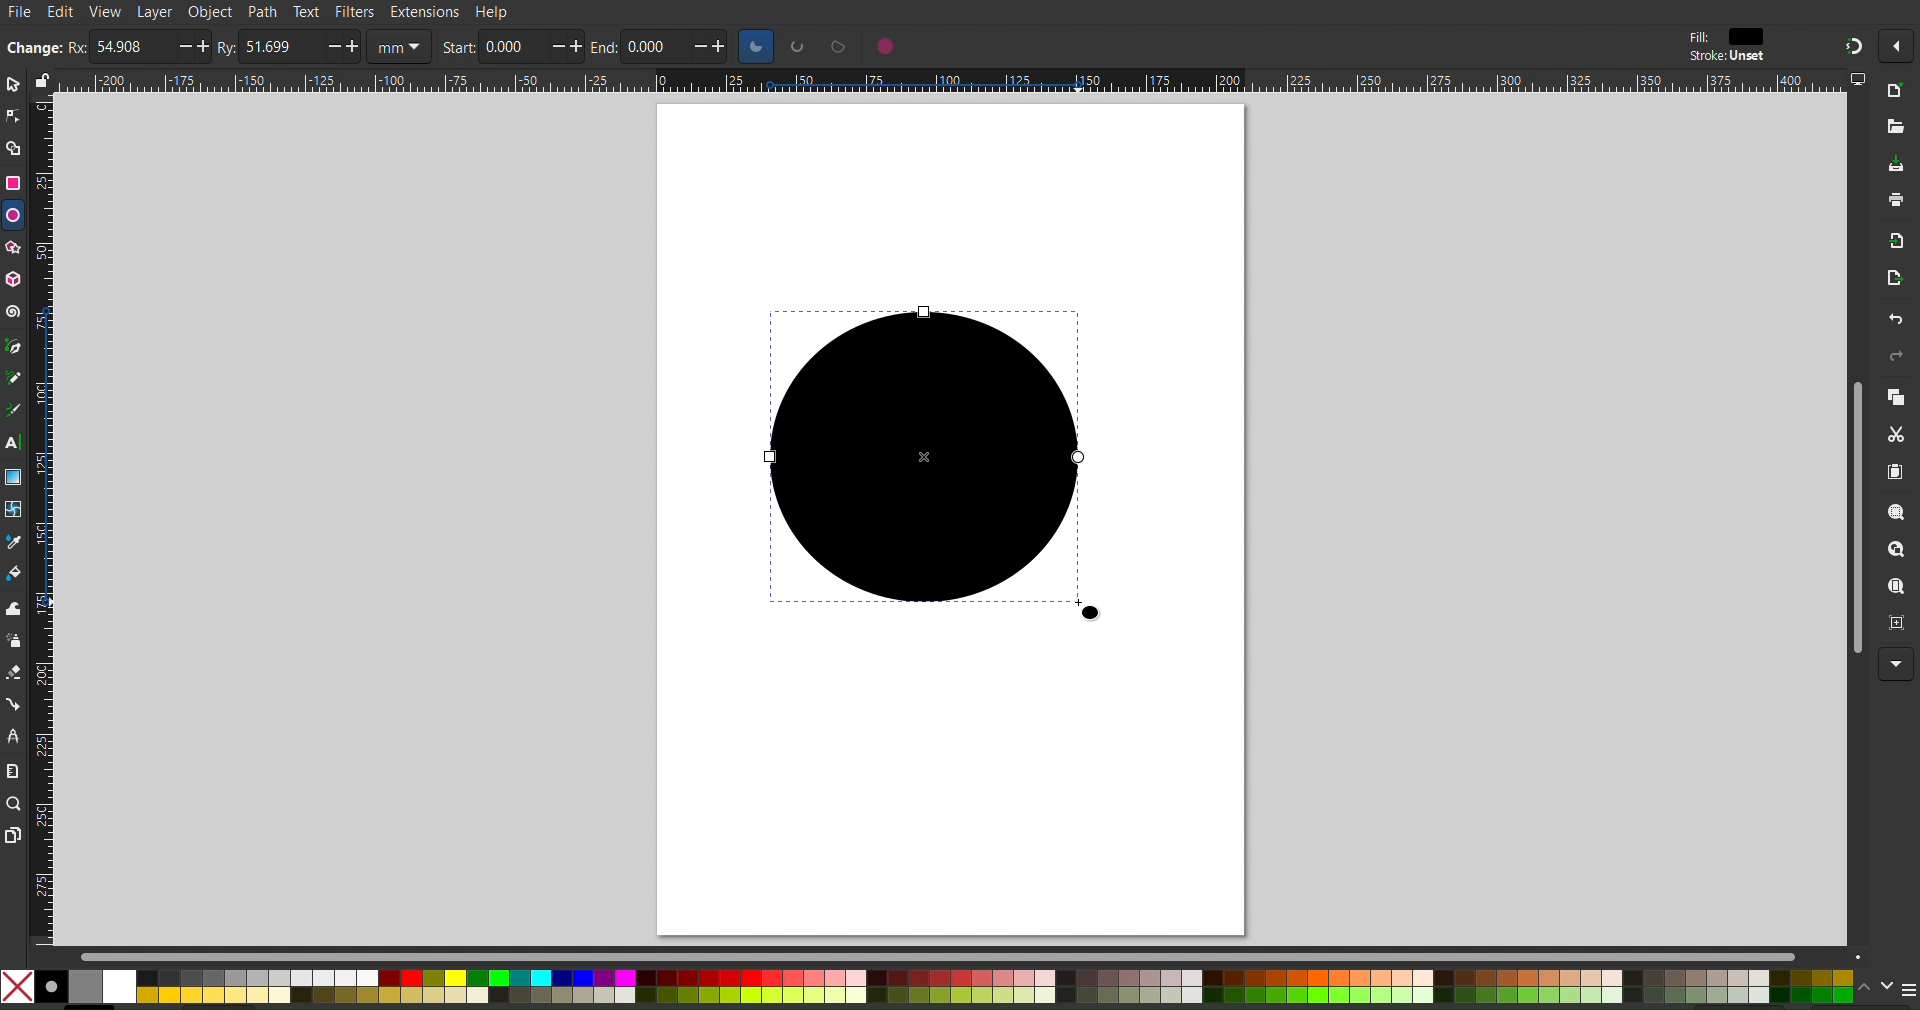 The height and width of the screenshot is (1010, 1920). I want to click on Paste, so click(1897, 472).